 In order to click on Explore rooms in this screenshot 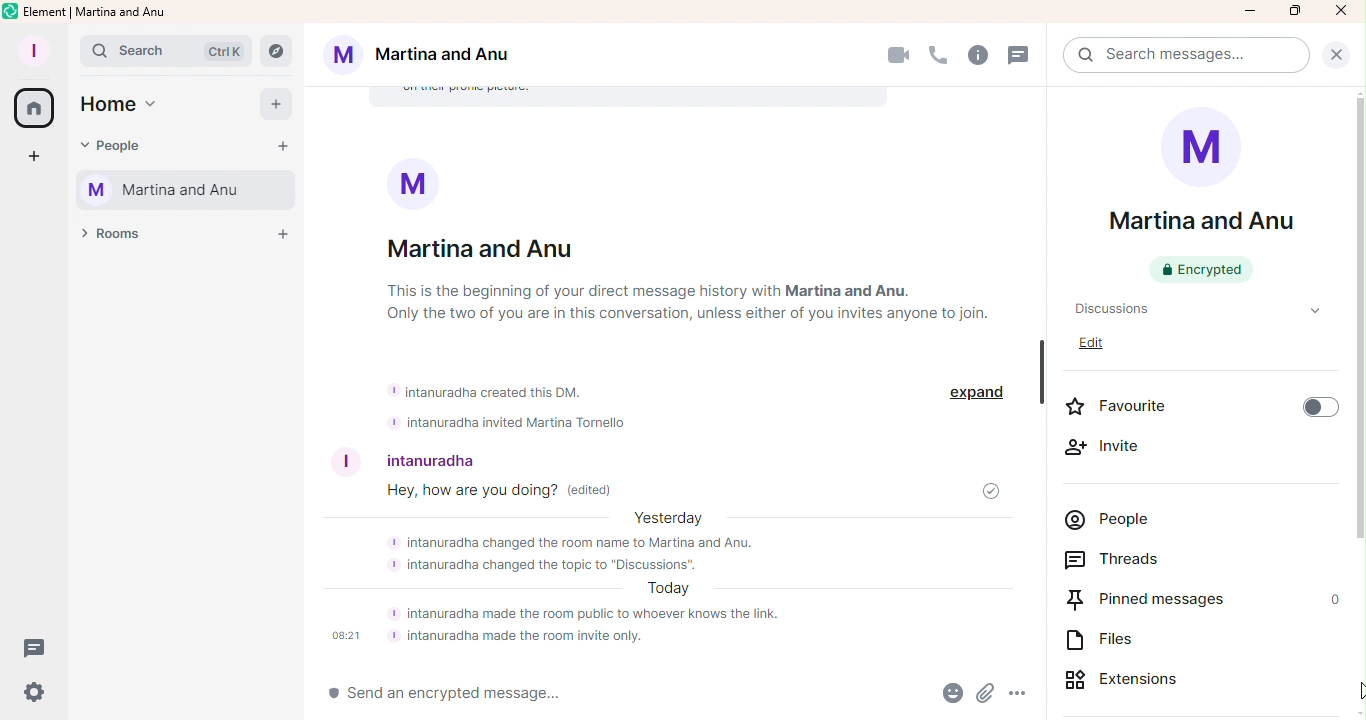, I will do `click(277, 50)`.